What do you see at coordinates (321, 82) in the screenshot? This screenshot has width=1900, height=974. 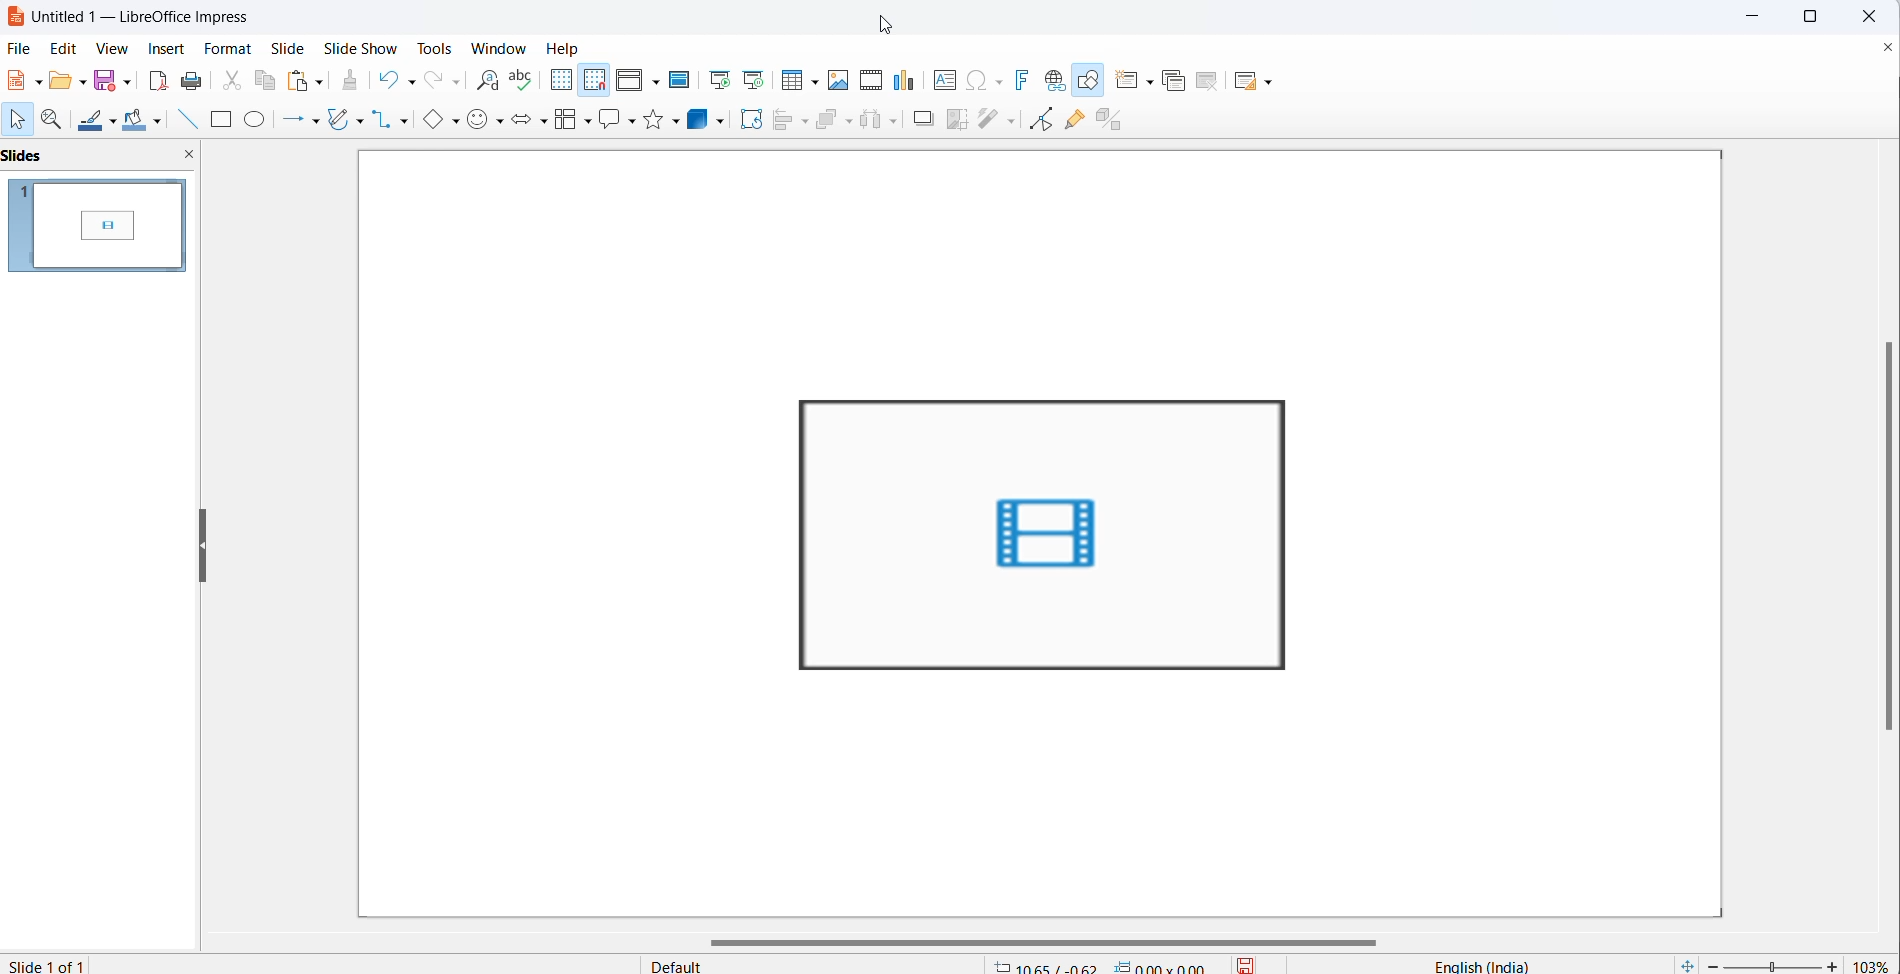 I see `paste options` at bounding box center [321, 82].